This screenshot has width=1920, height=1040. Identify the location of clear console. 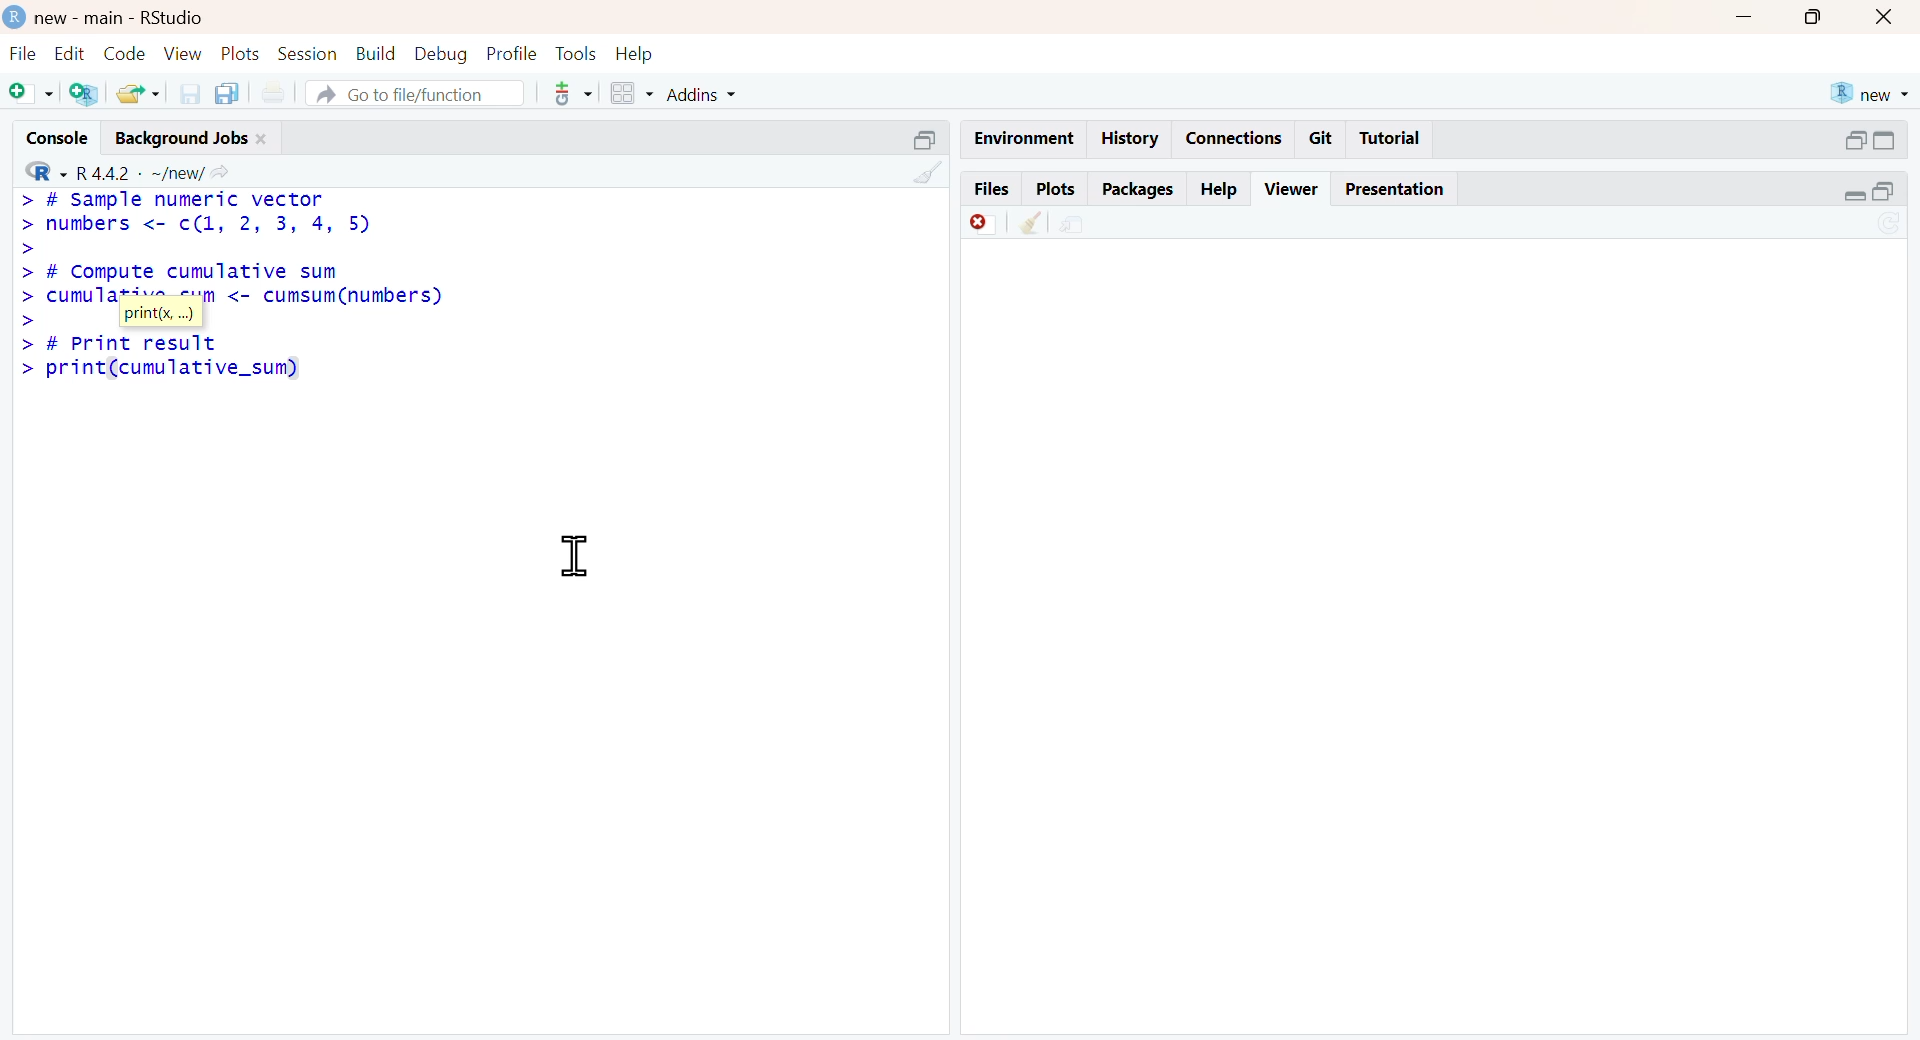
(929, 171).